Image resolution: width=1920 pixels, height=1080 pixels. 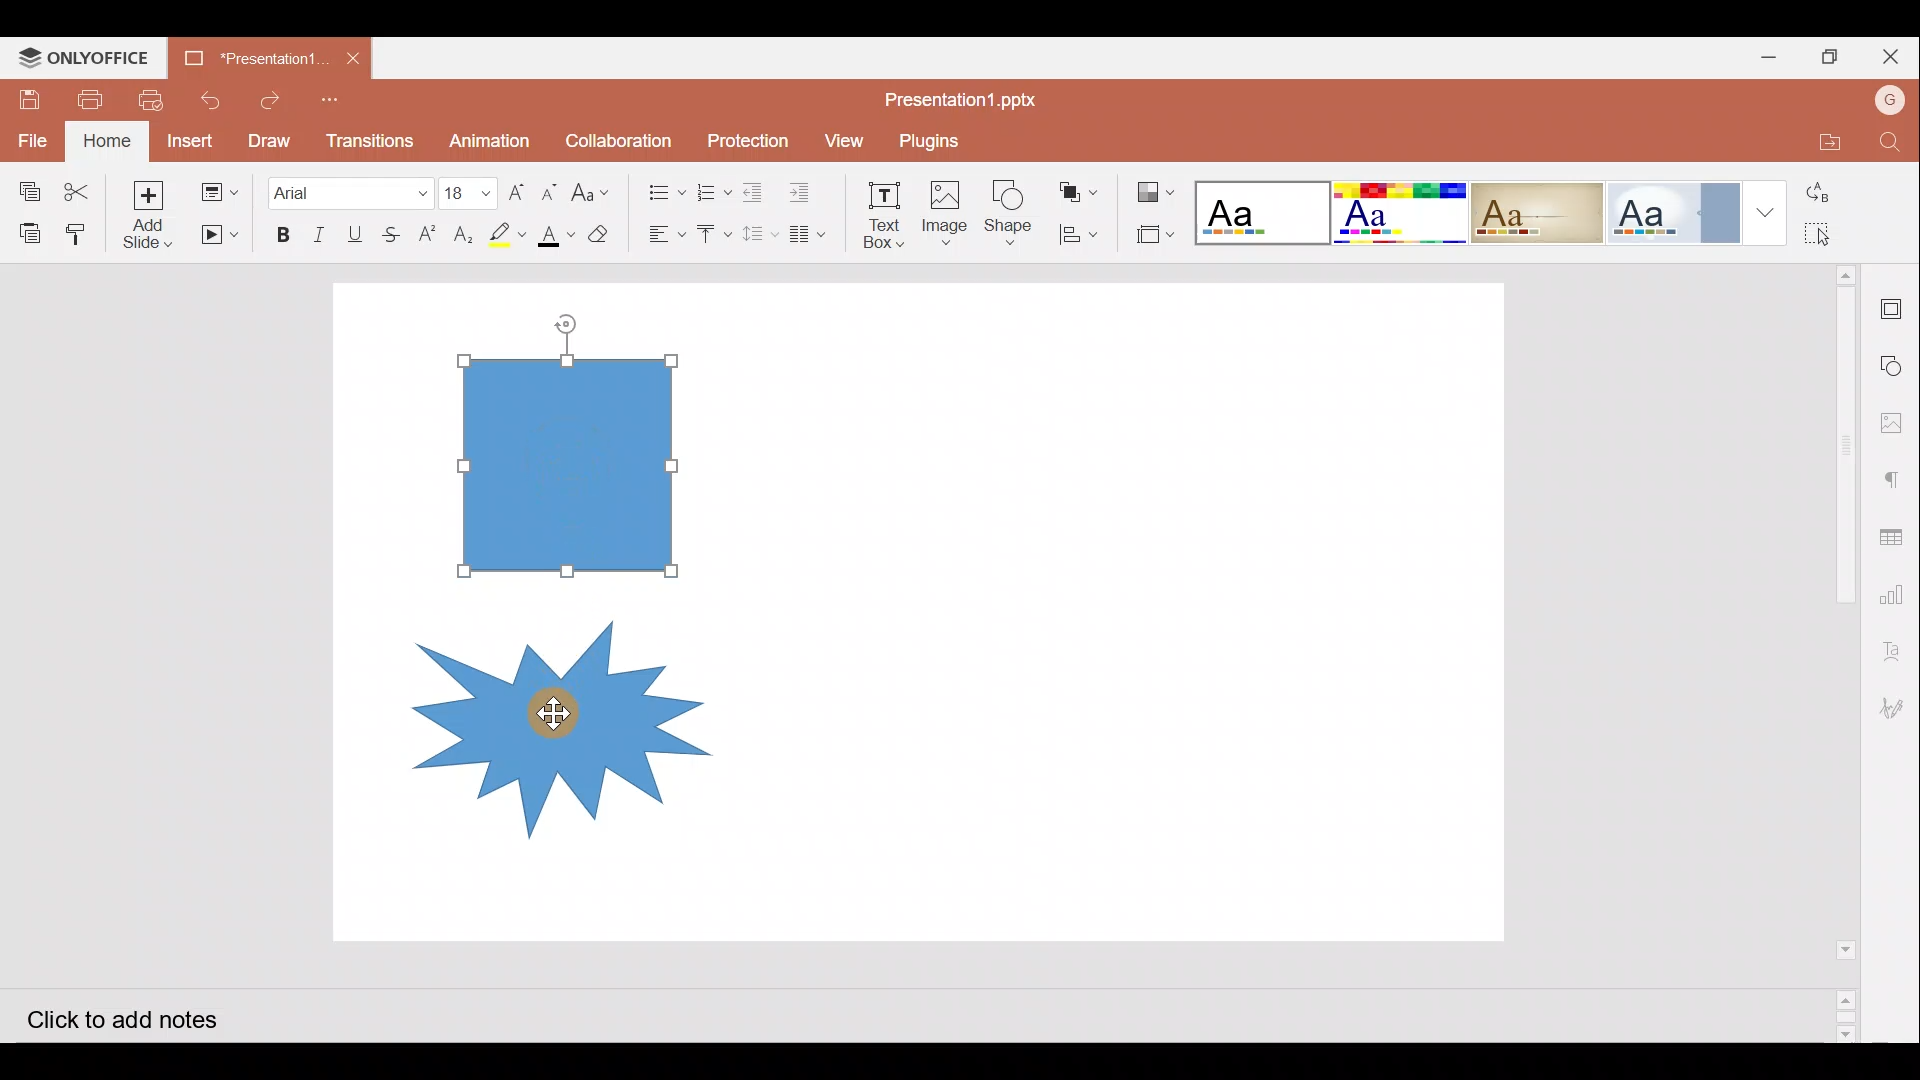 I want to click on Increase indent, so click(x=806, y=187).